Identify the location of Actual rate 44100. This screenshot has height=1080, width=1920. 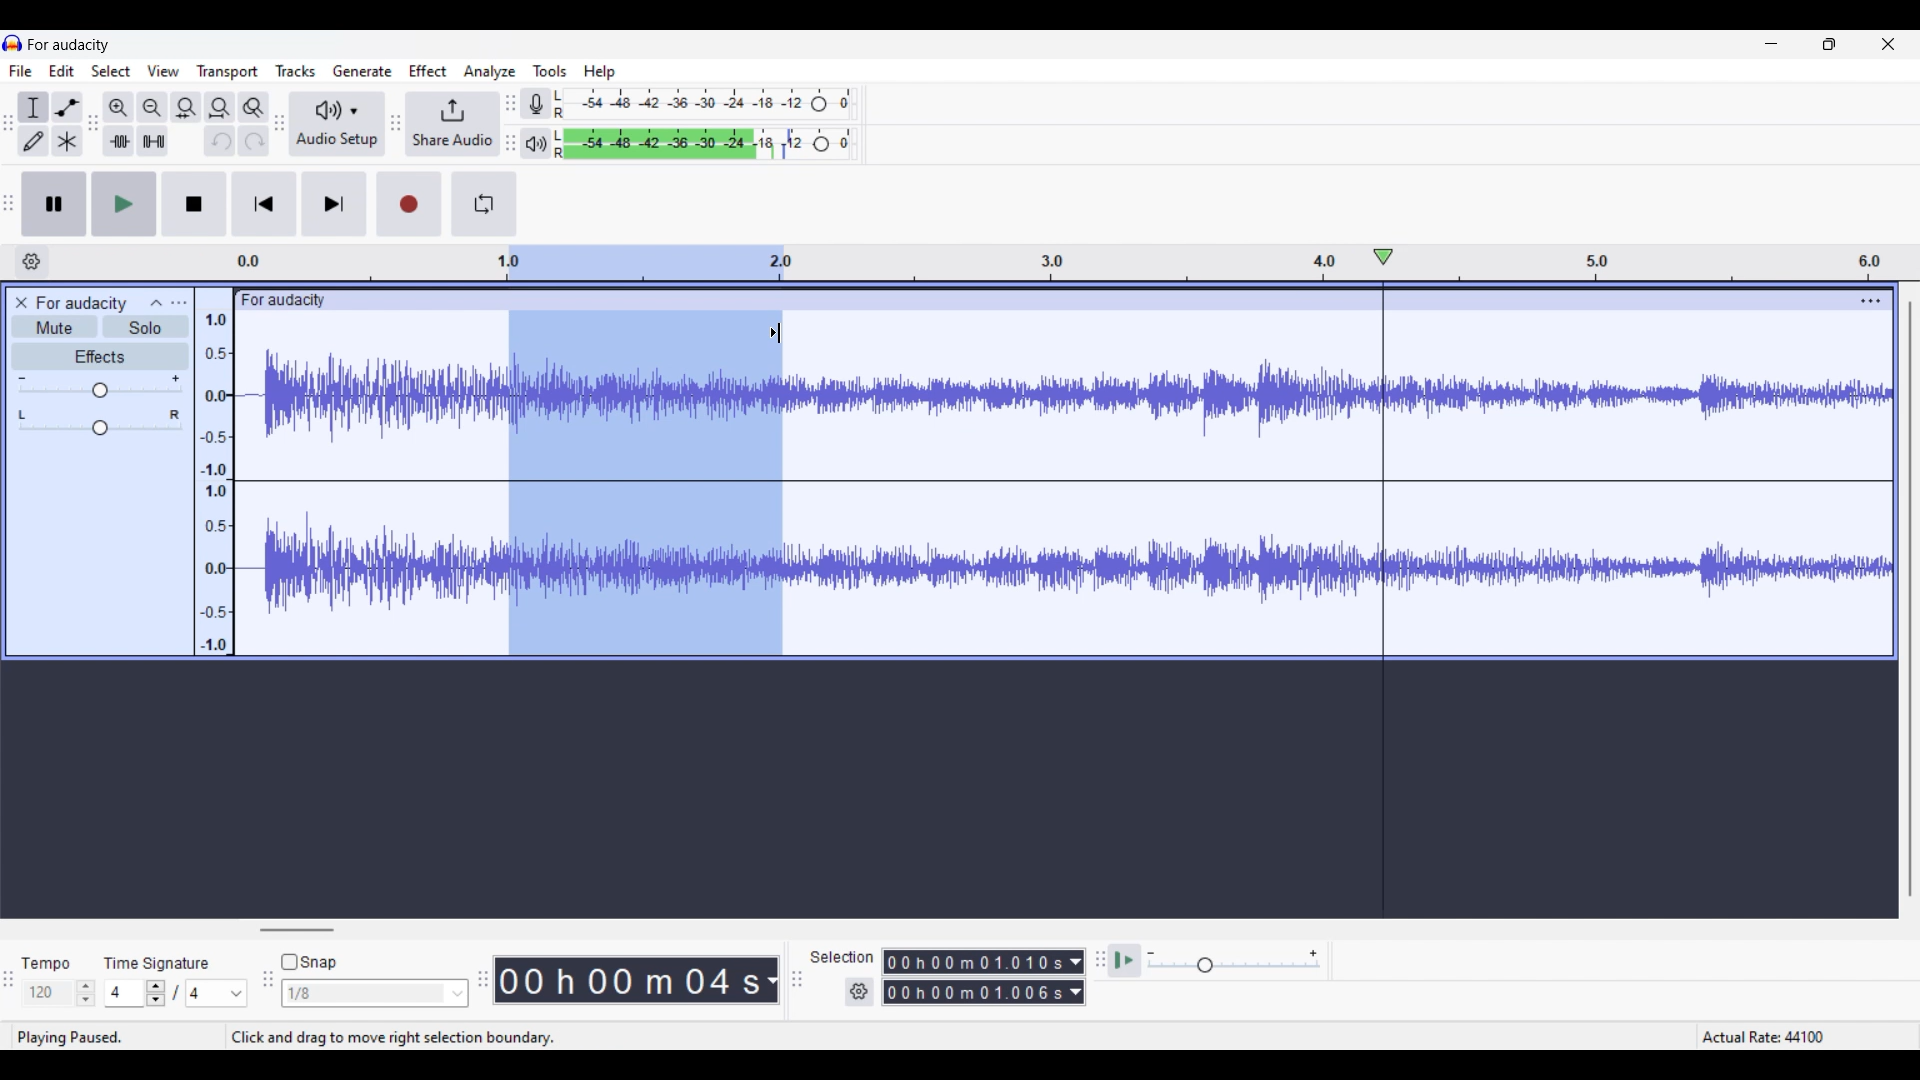
(1783, 1028).